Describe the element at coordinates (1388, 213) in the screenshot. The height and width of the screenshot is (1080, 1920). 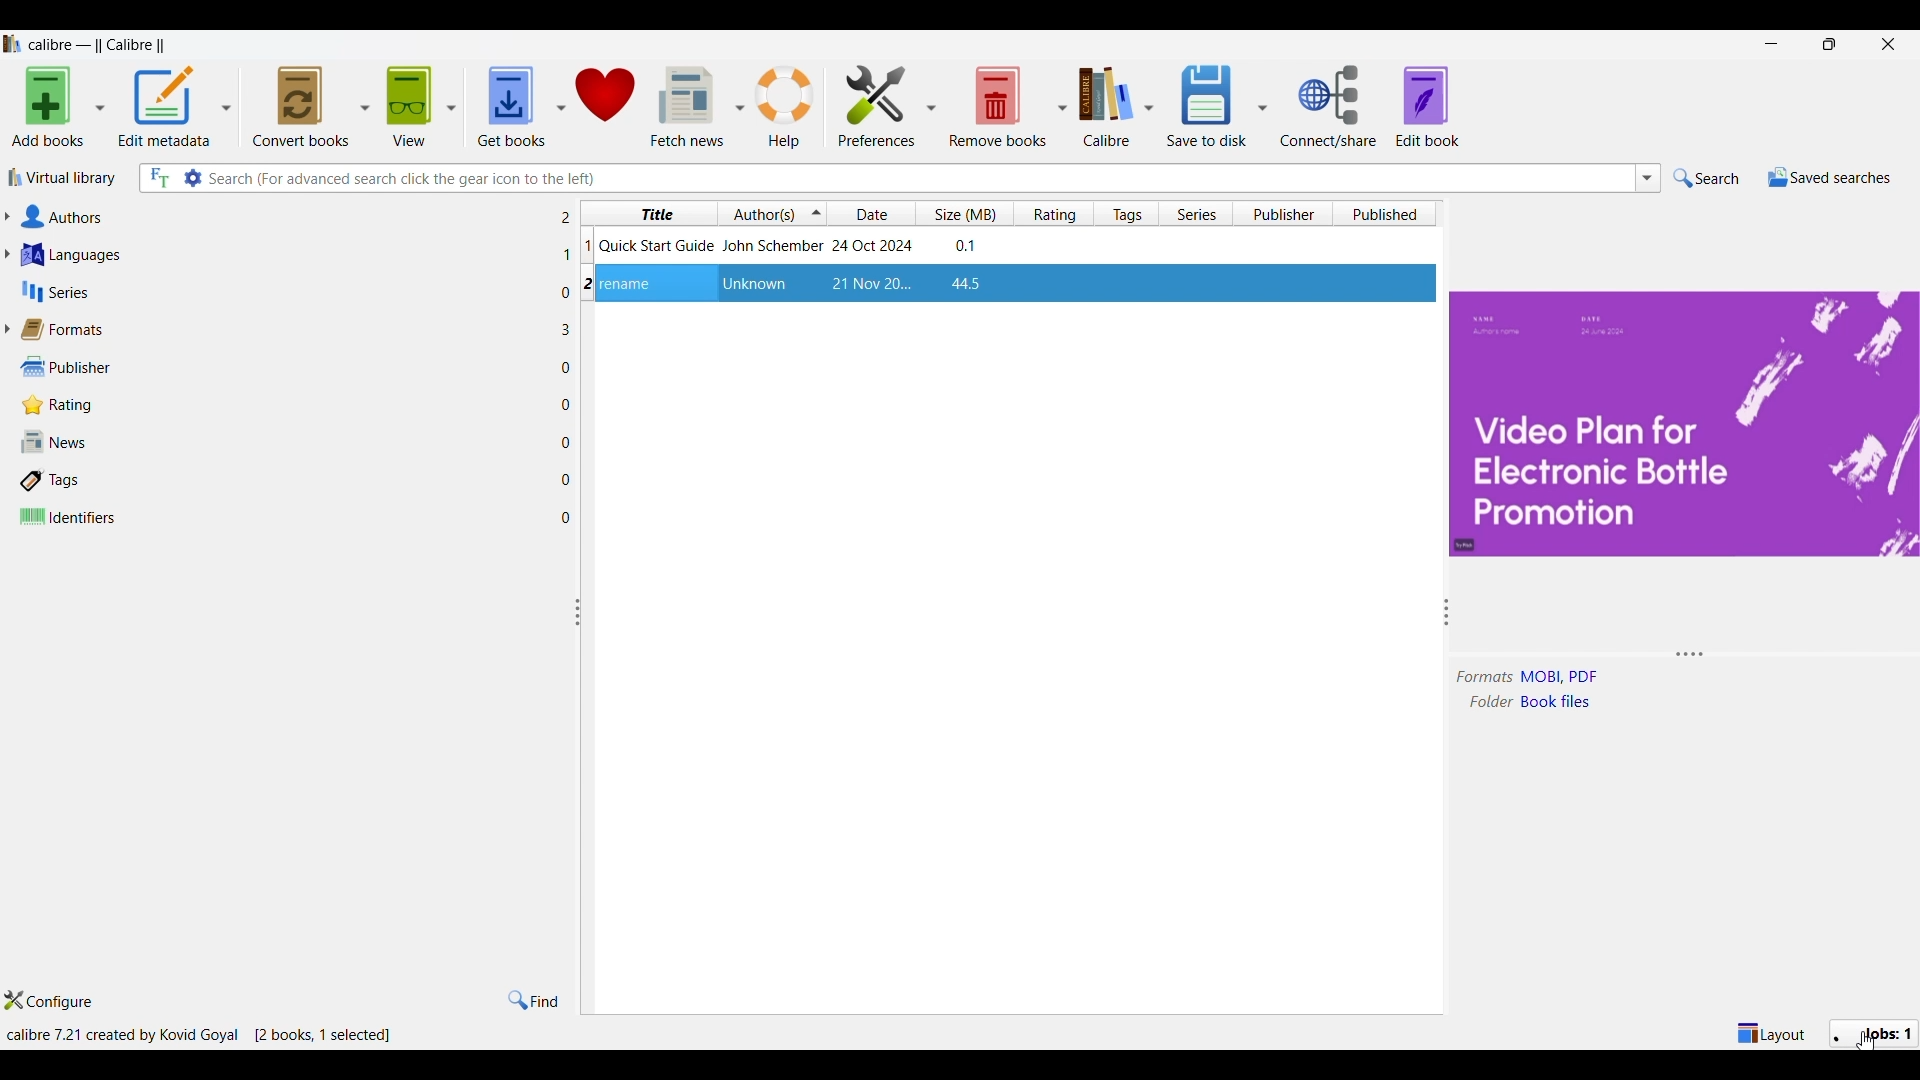
I see `Published column` at that location.